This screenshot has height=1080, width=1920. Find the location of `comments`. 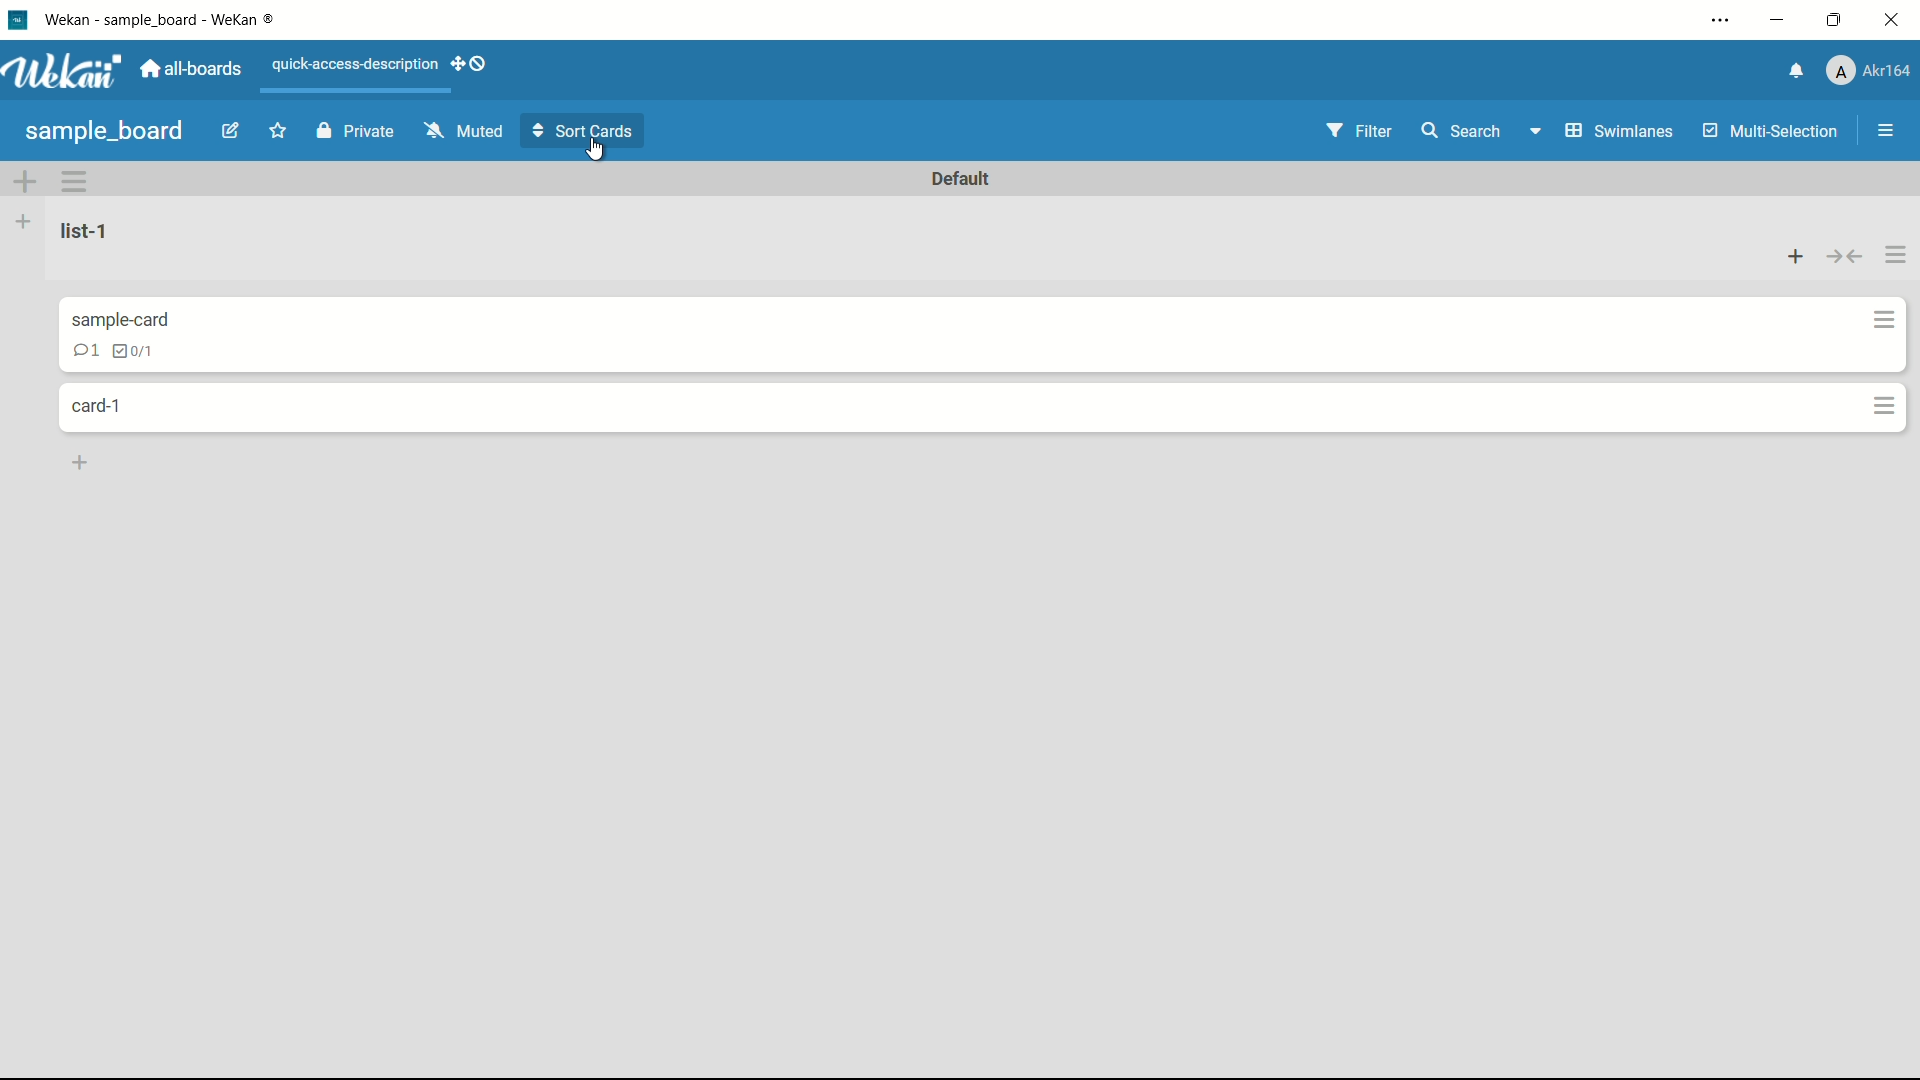

comments is located at coordinates (85, 349).